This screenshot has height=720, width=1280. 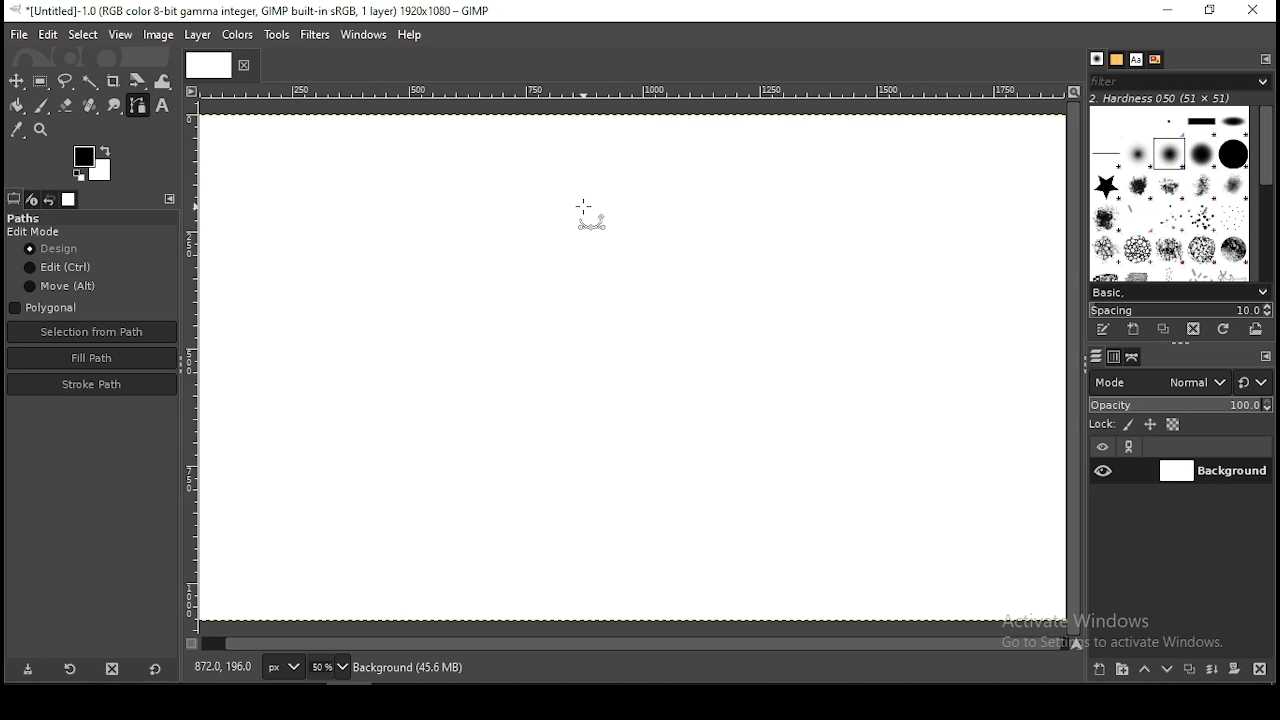 I want to click on image, so click(x=160, y=36).